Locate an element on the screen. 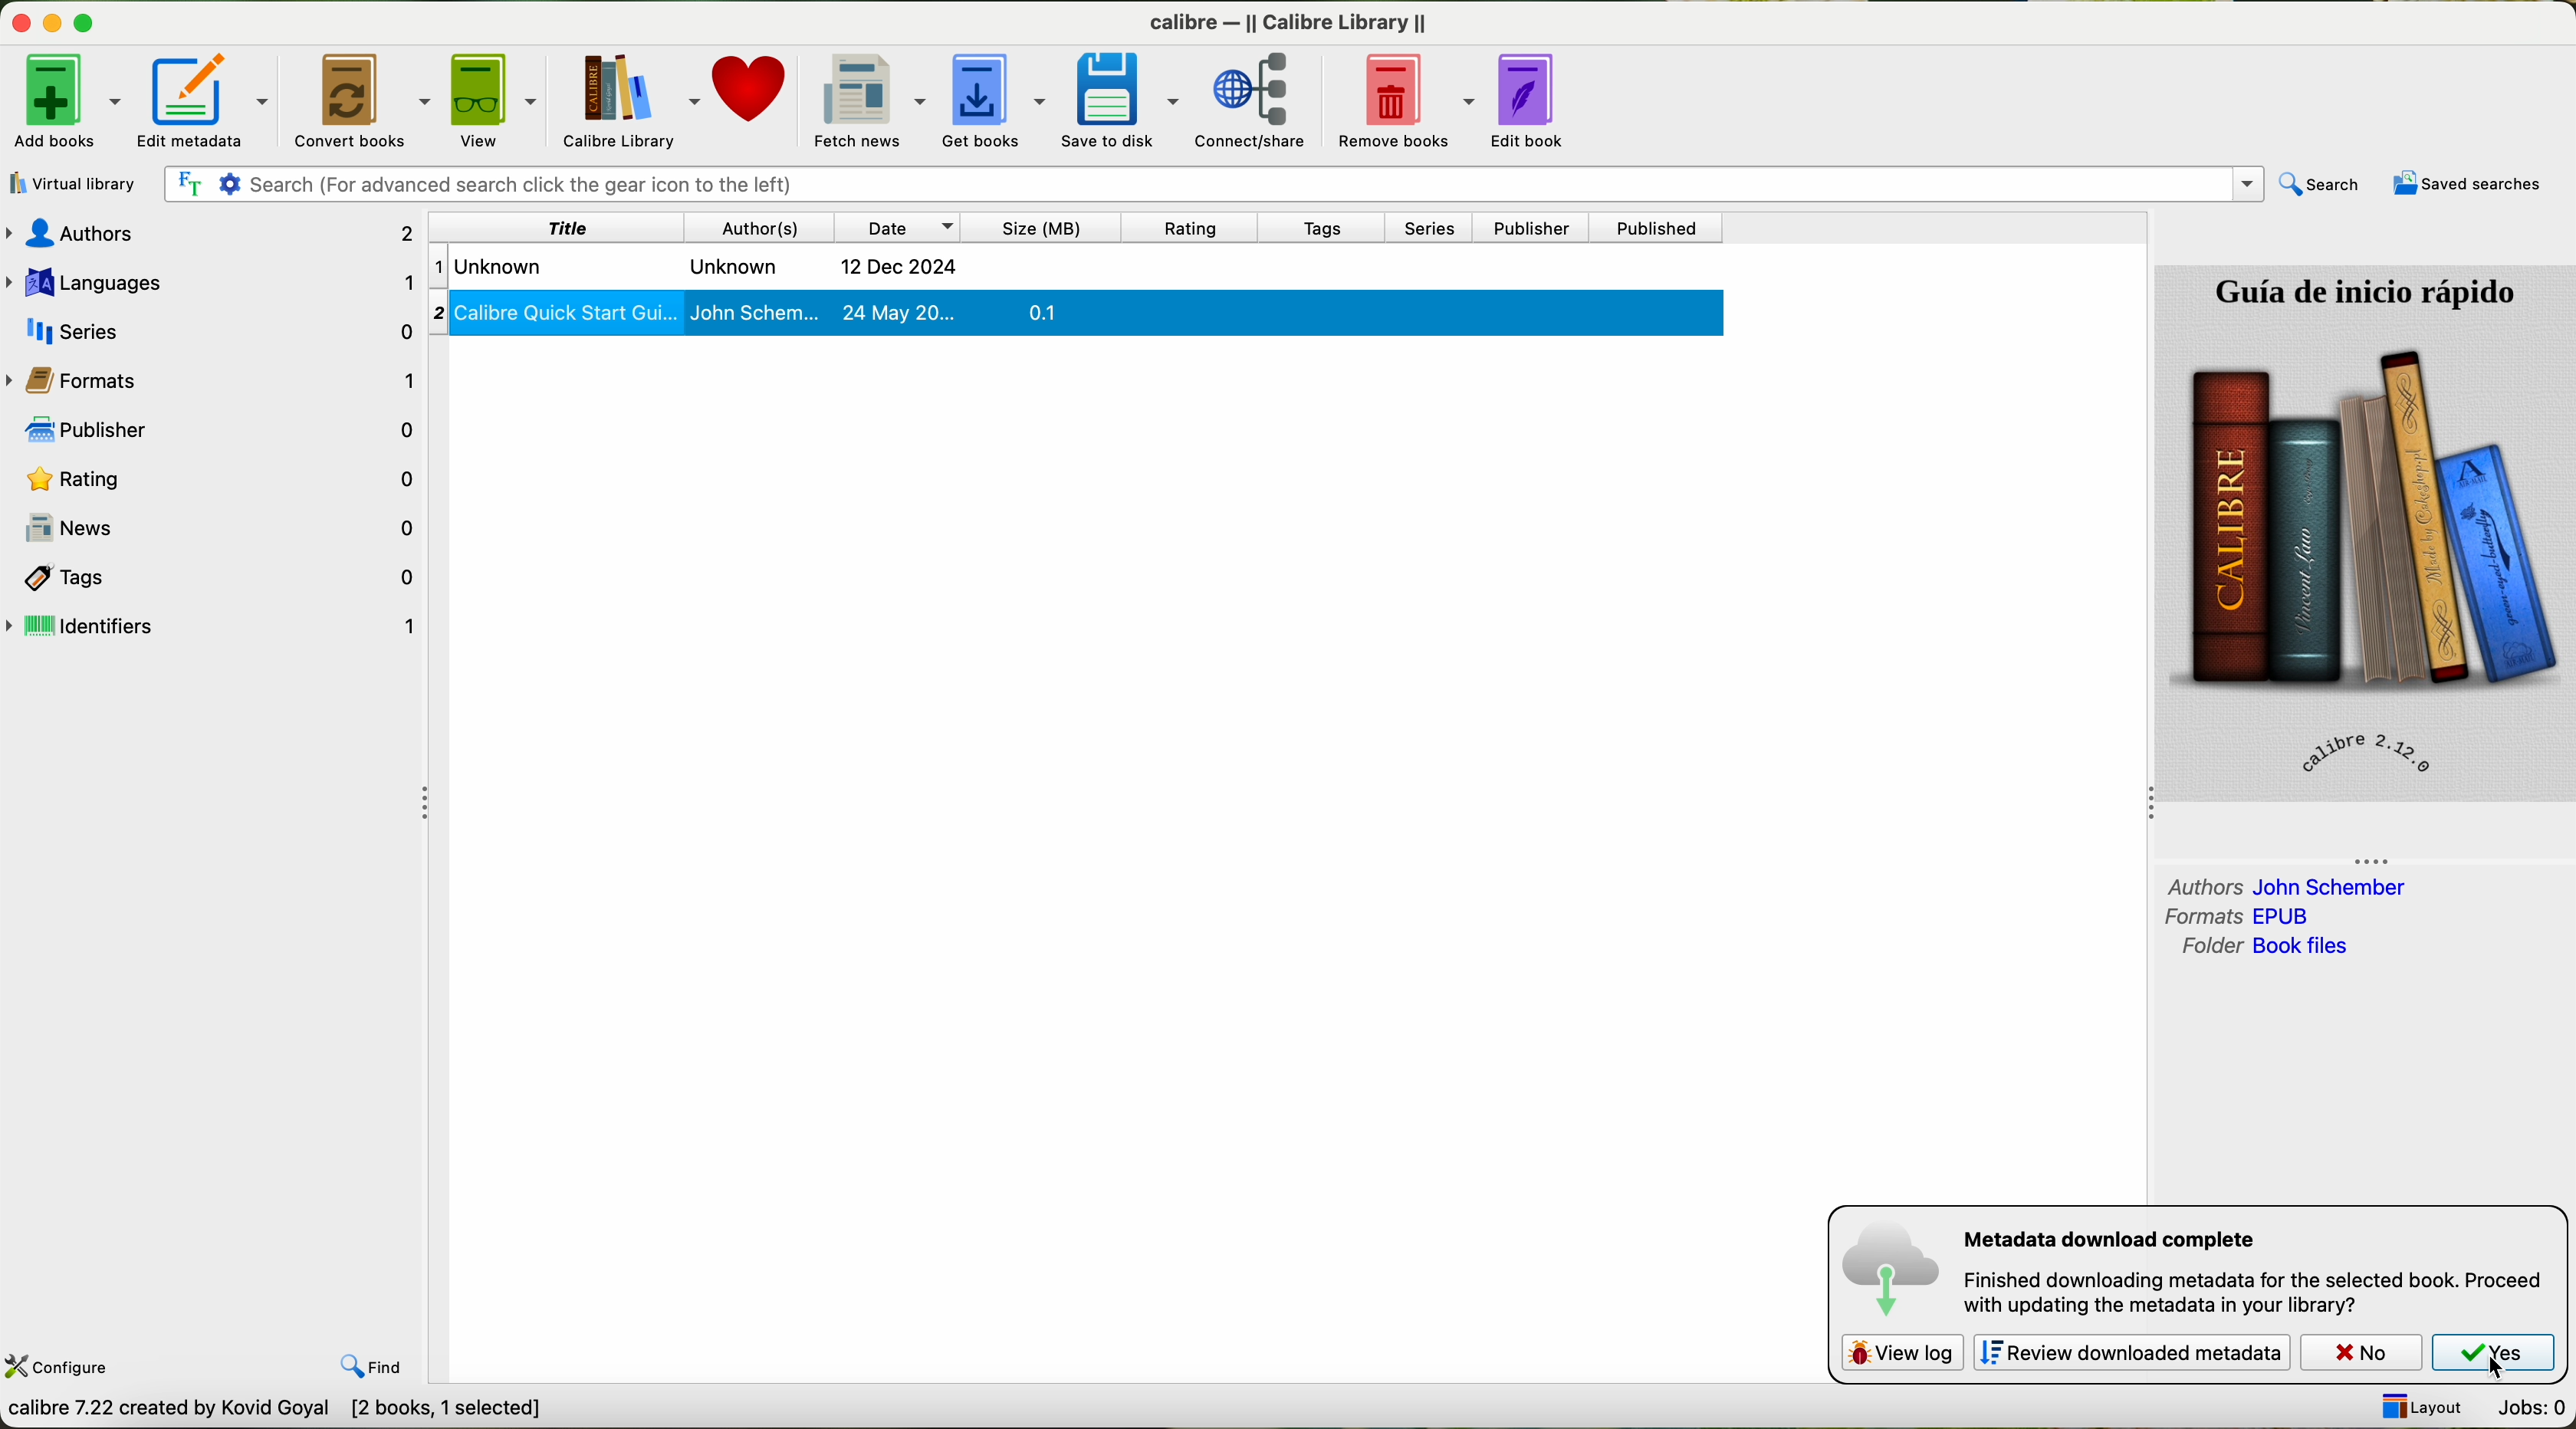 The height and width of the screenshot is (1429, 2576). series is located at coordinates (1431, 228).